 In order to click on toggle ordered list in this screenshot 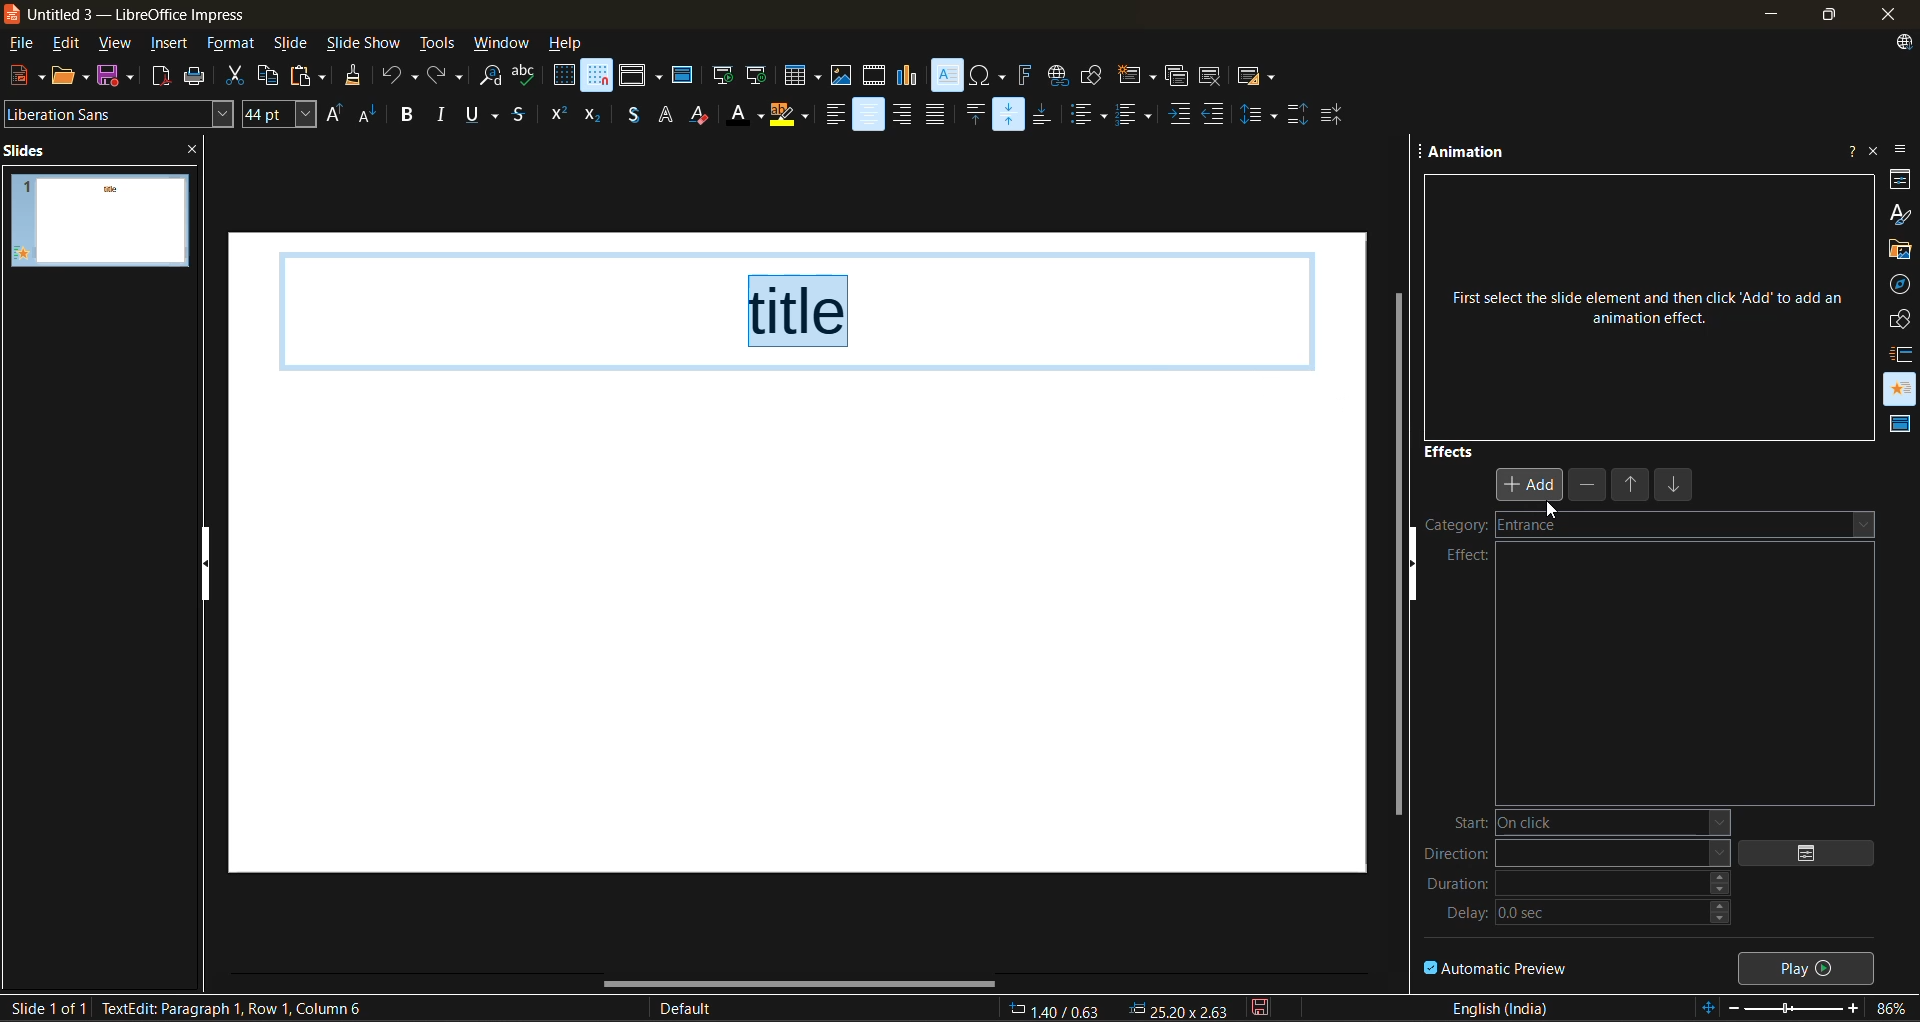, I will do `click(1138, 114)`.